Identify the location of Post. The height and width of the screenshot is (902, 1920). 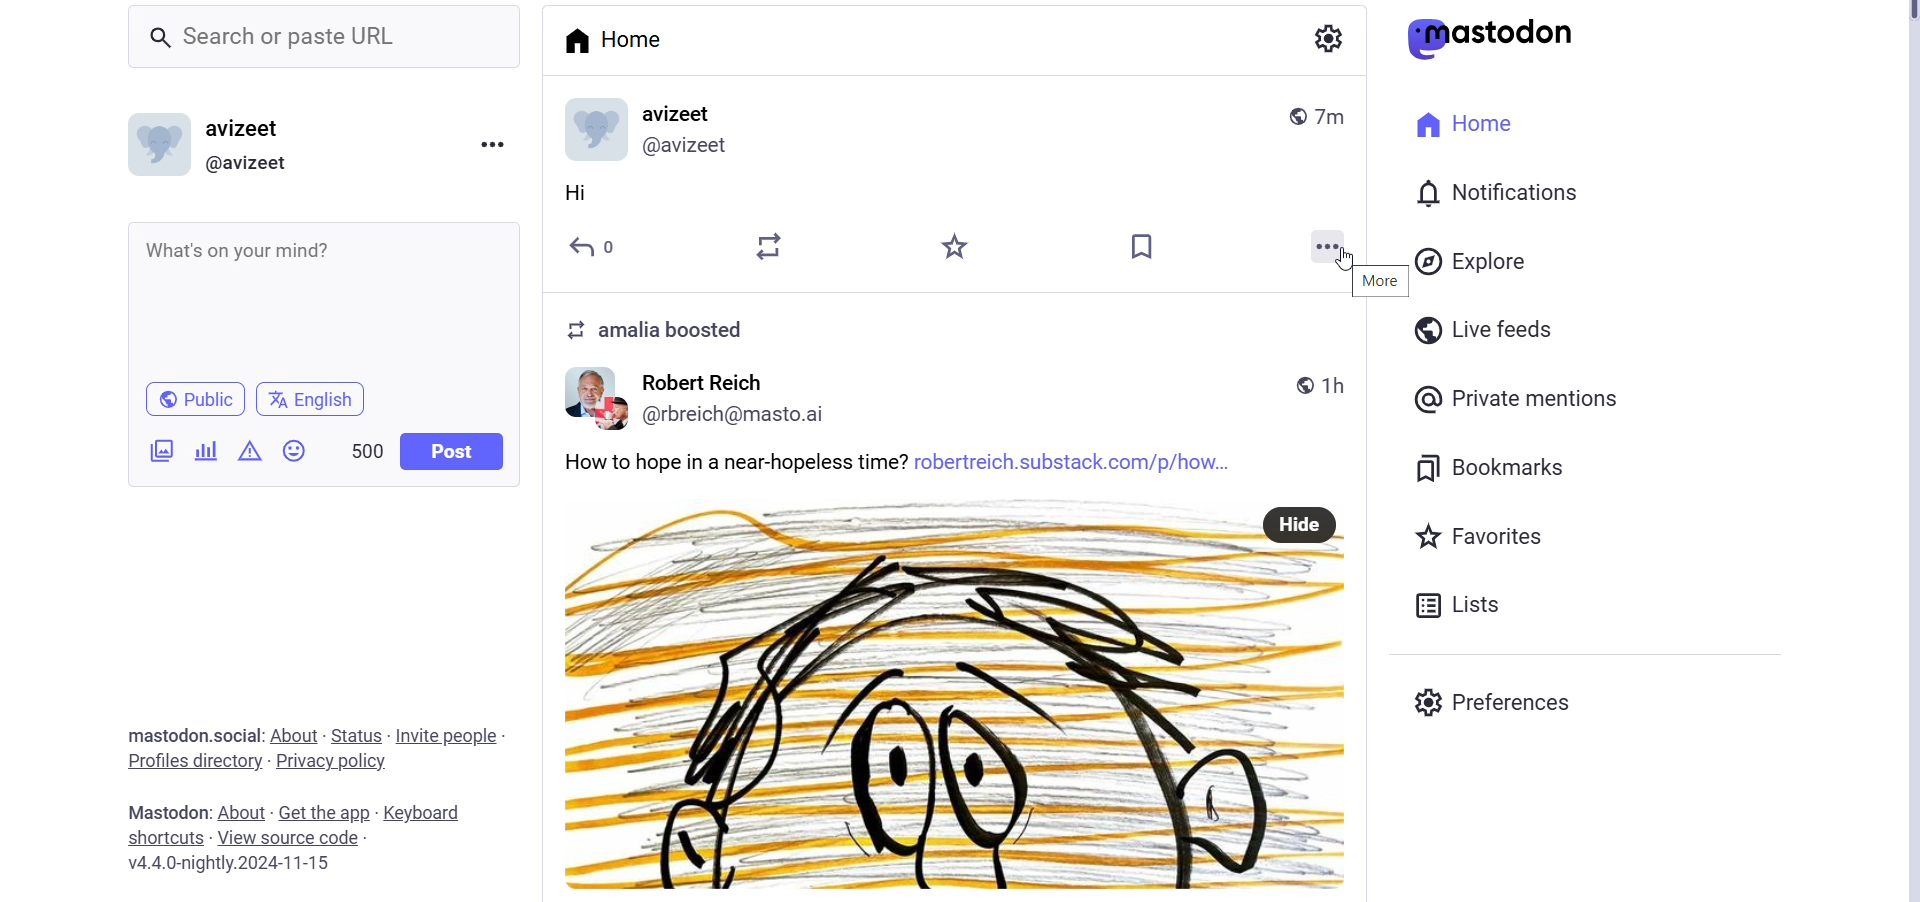
(454, 450).